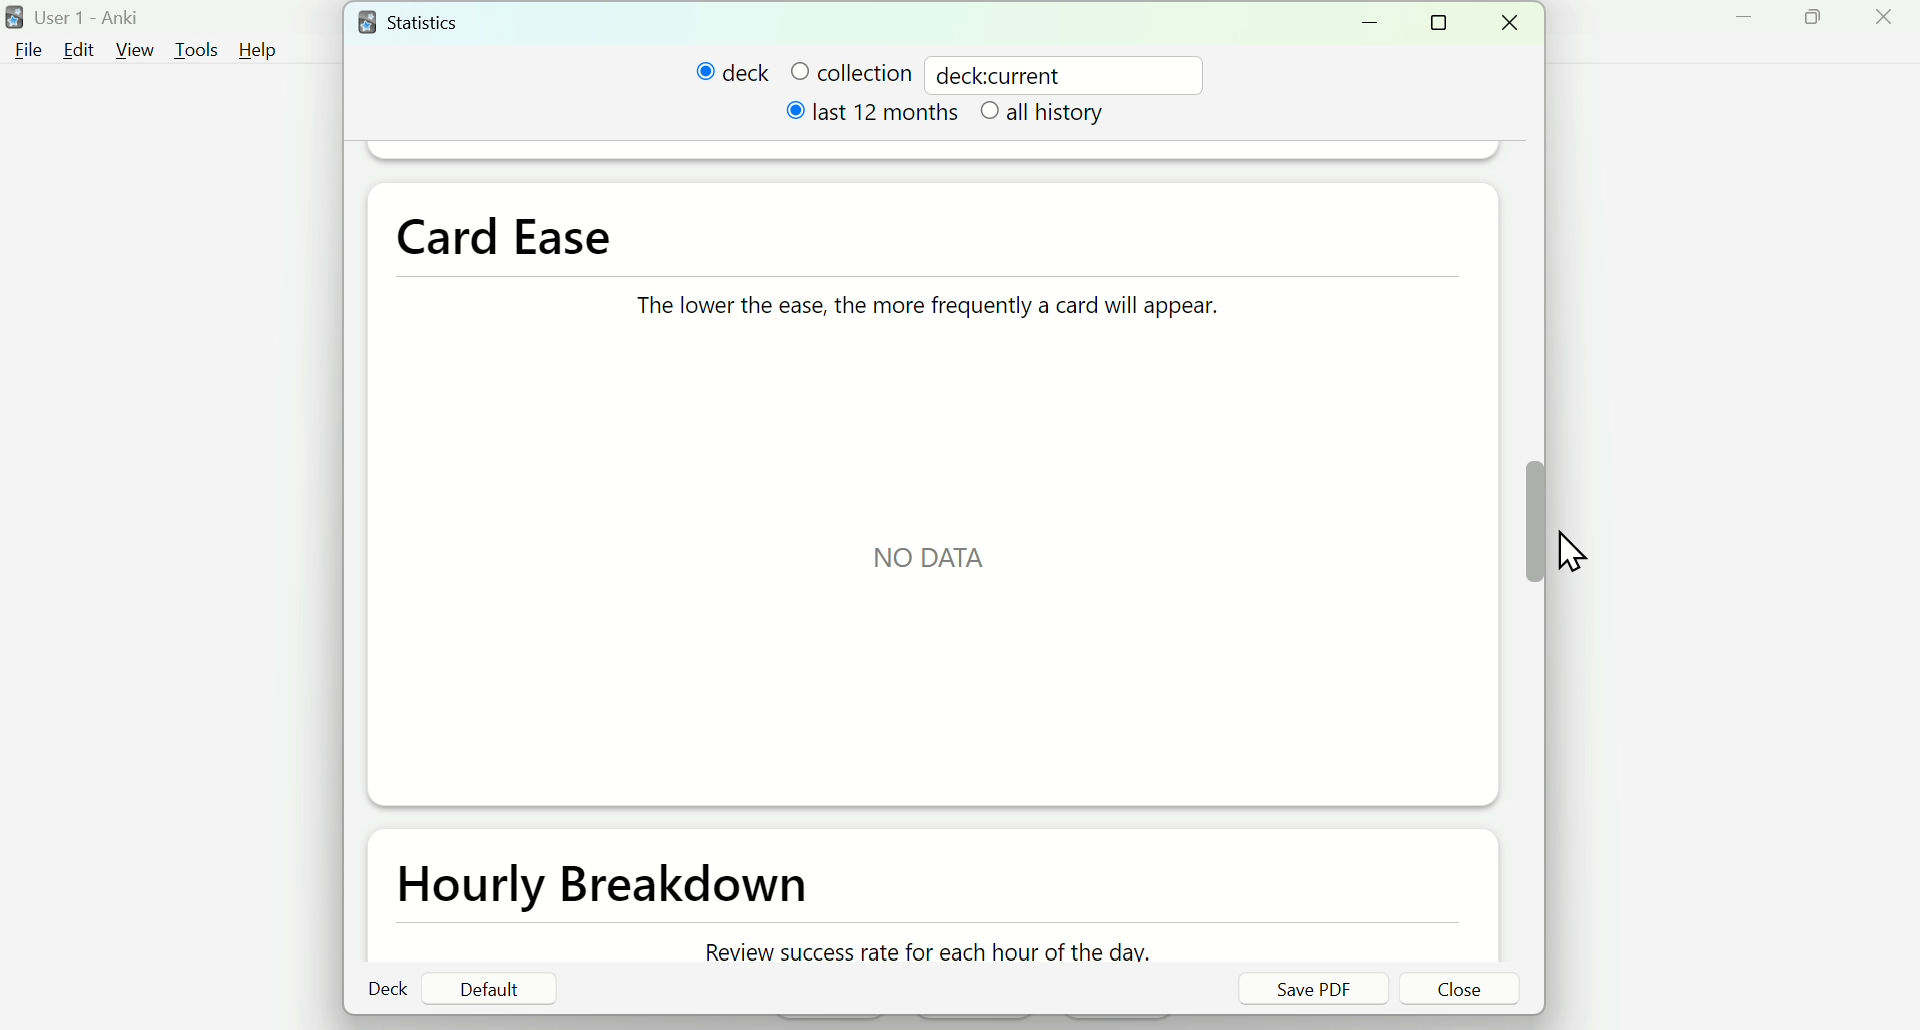 The height and width of the screenshot is (1030, 1920). Describe the element at coordinates (390, 989) in the screenshot. I see `Deck` at that location.